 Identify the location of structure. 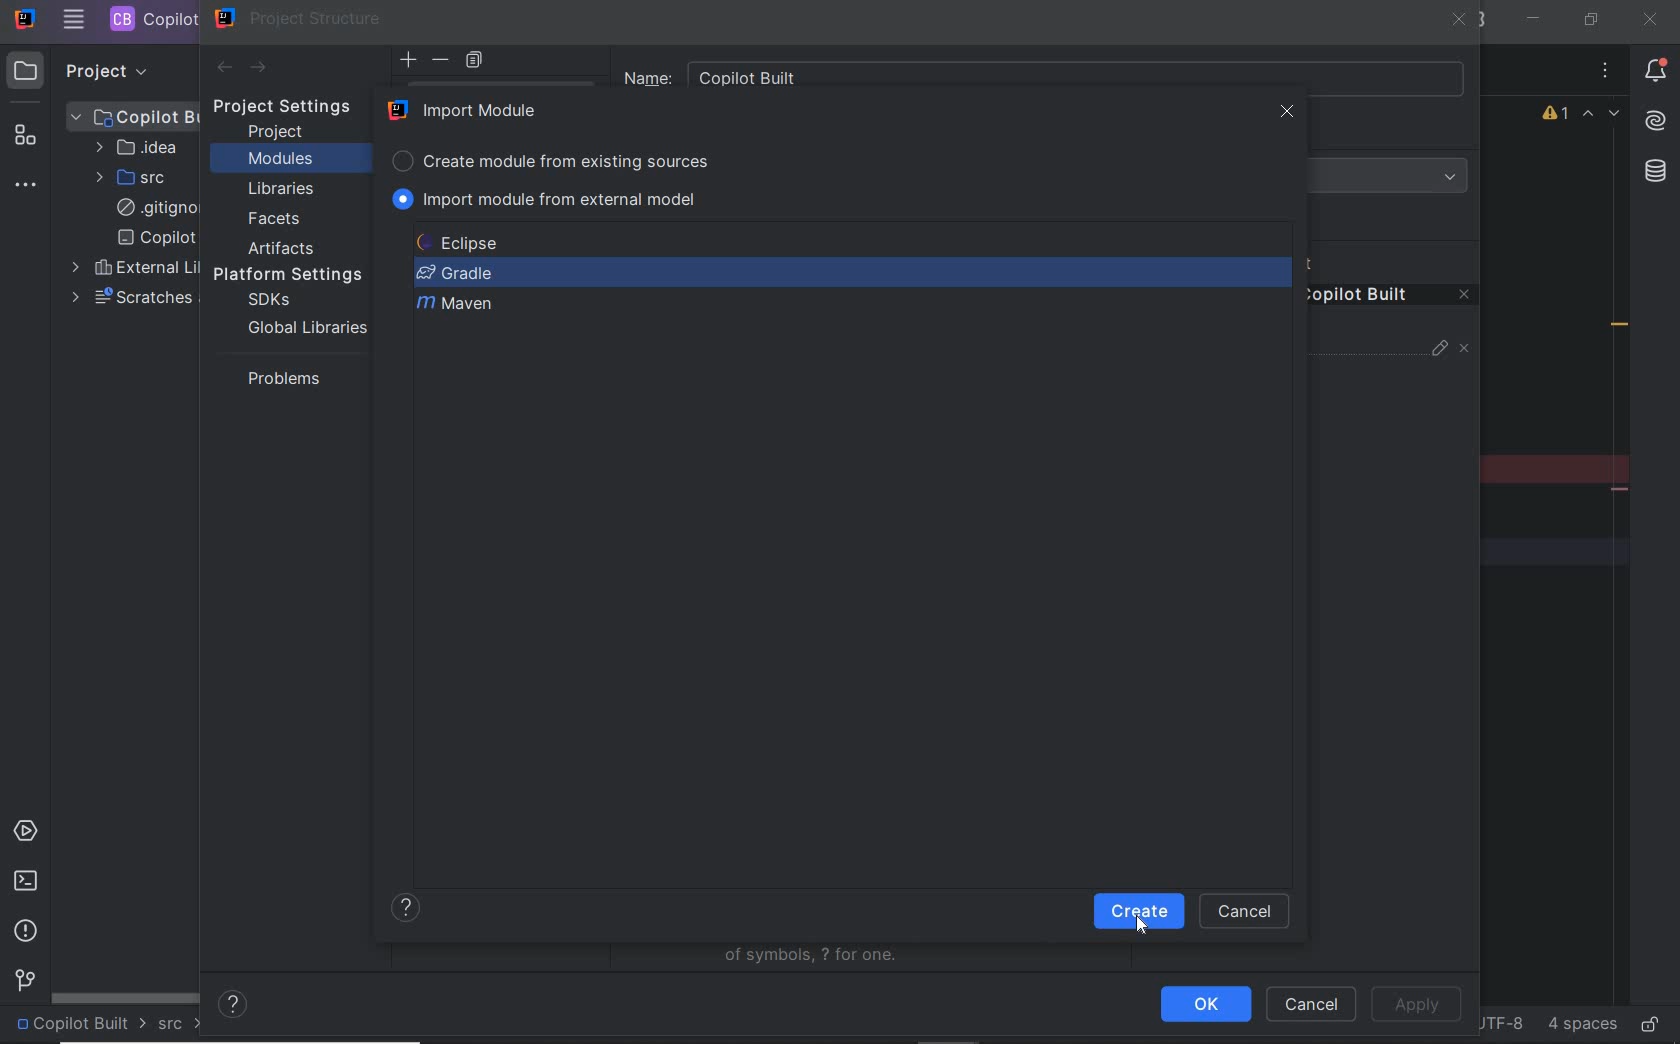
(28, 139).